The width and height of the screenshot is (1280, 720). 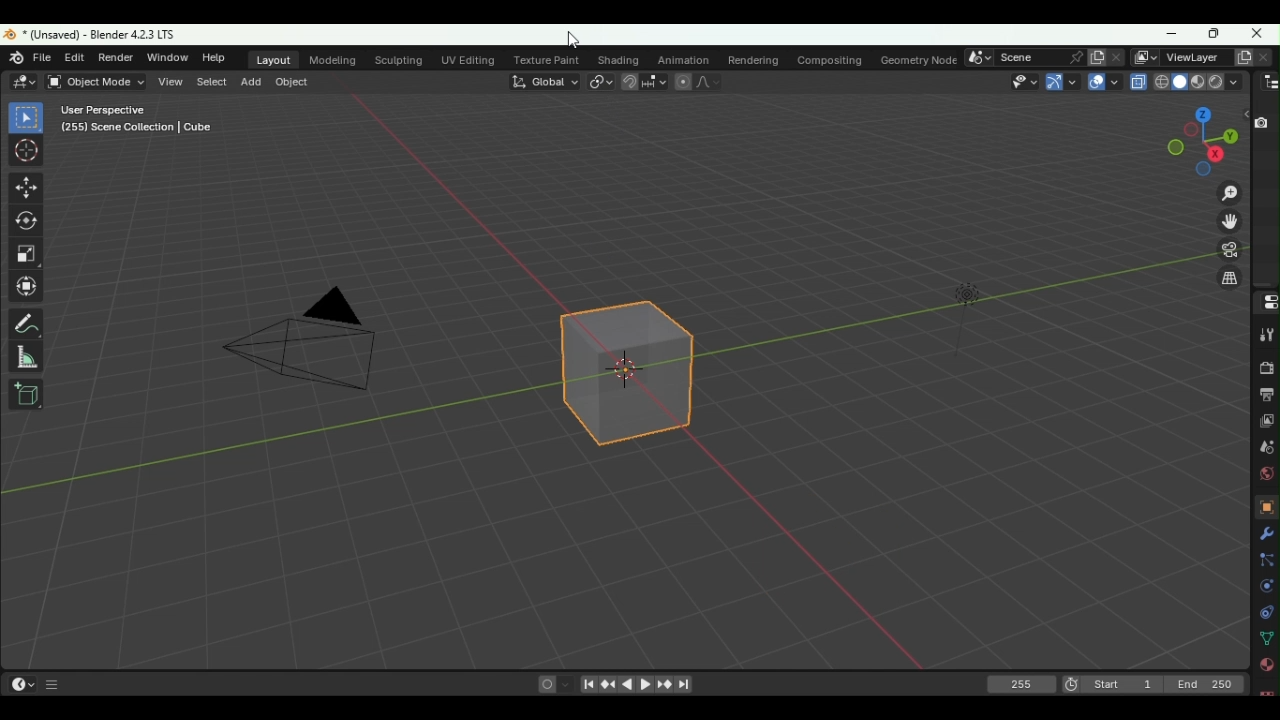 What do you see at coordinates (172, 81) in the screenshot?
I see `View` at bounding box center [172, 81].